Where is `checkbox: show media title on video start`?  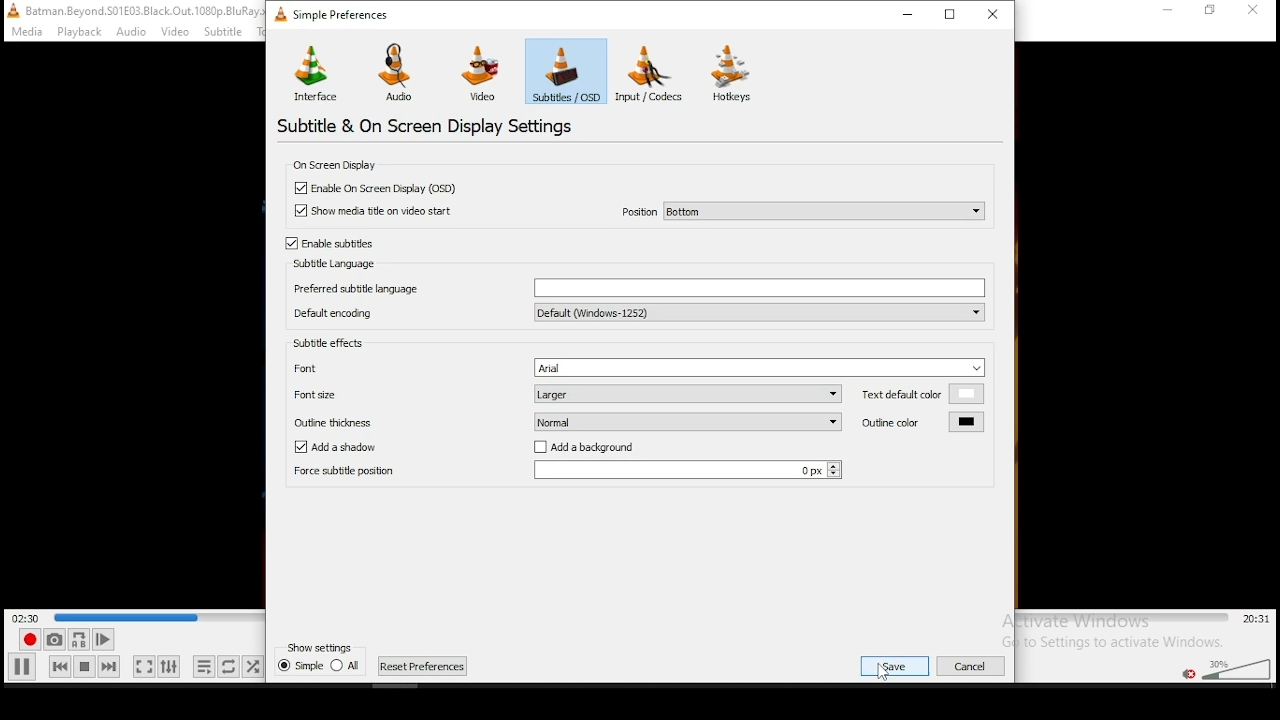 checkbox: show media title on video start is located at coordinates (374, 211).